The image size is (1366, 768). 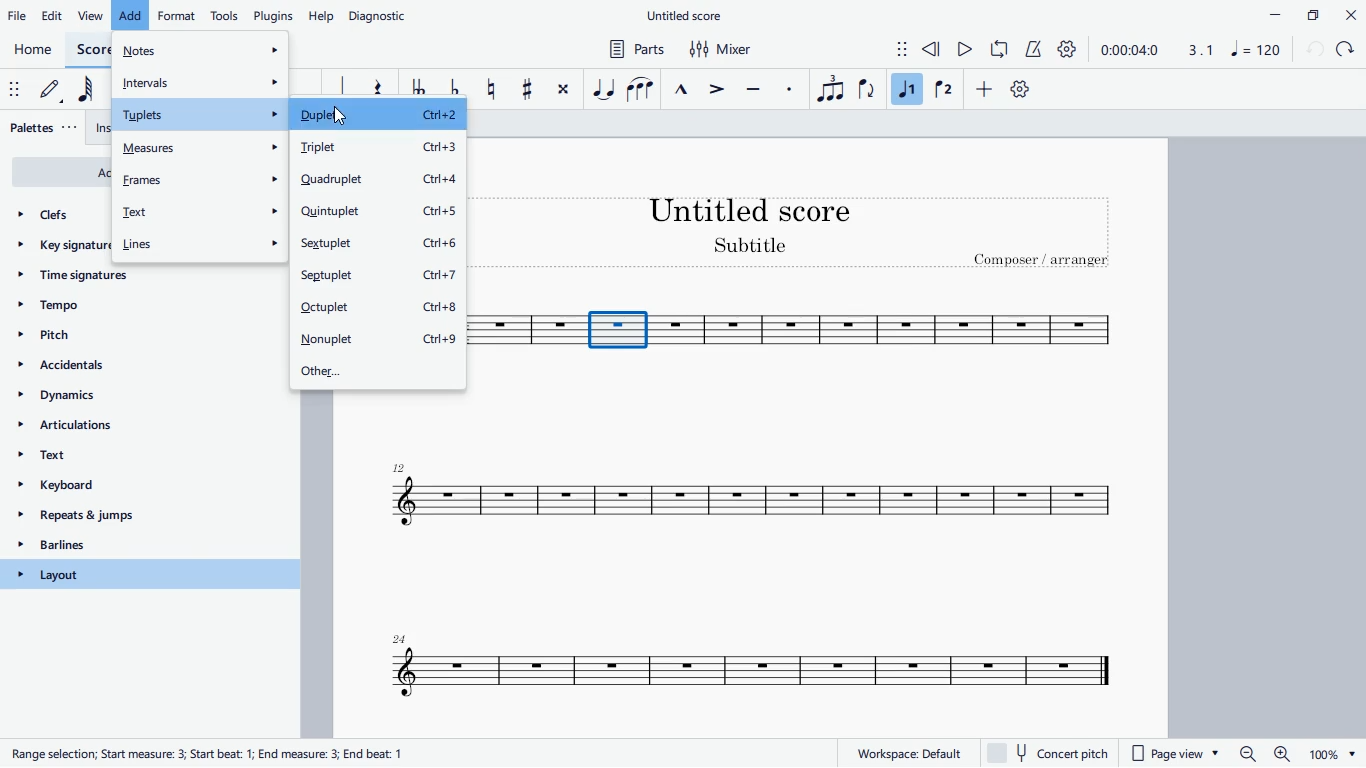 What do you see at coordinates (45, 129) in the screenshot?
I see `palettes` at bounding box center [45, 129].